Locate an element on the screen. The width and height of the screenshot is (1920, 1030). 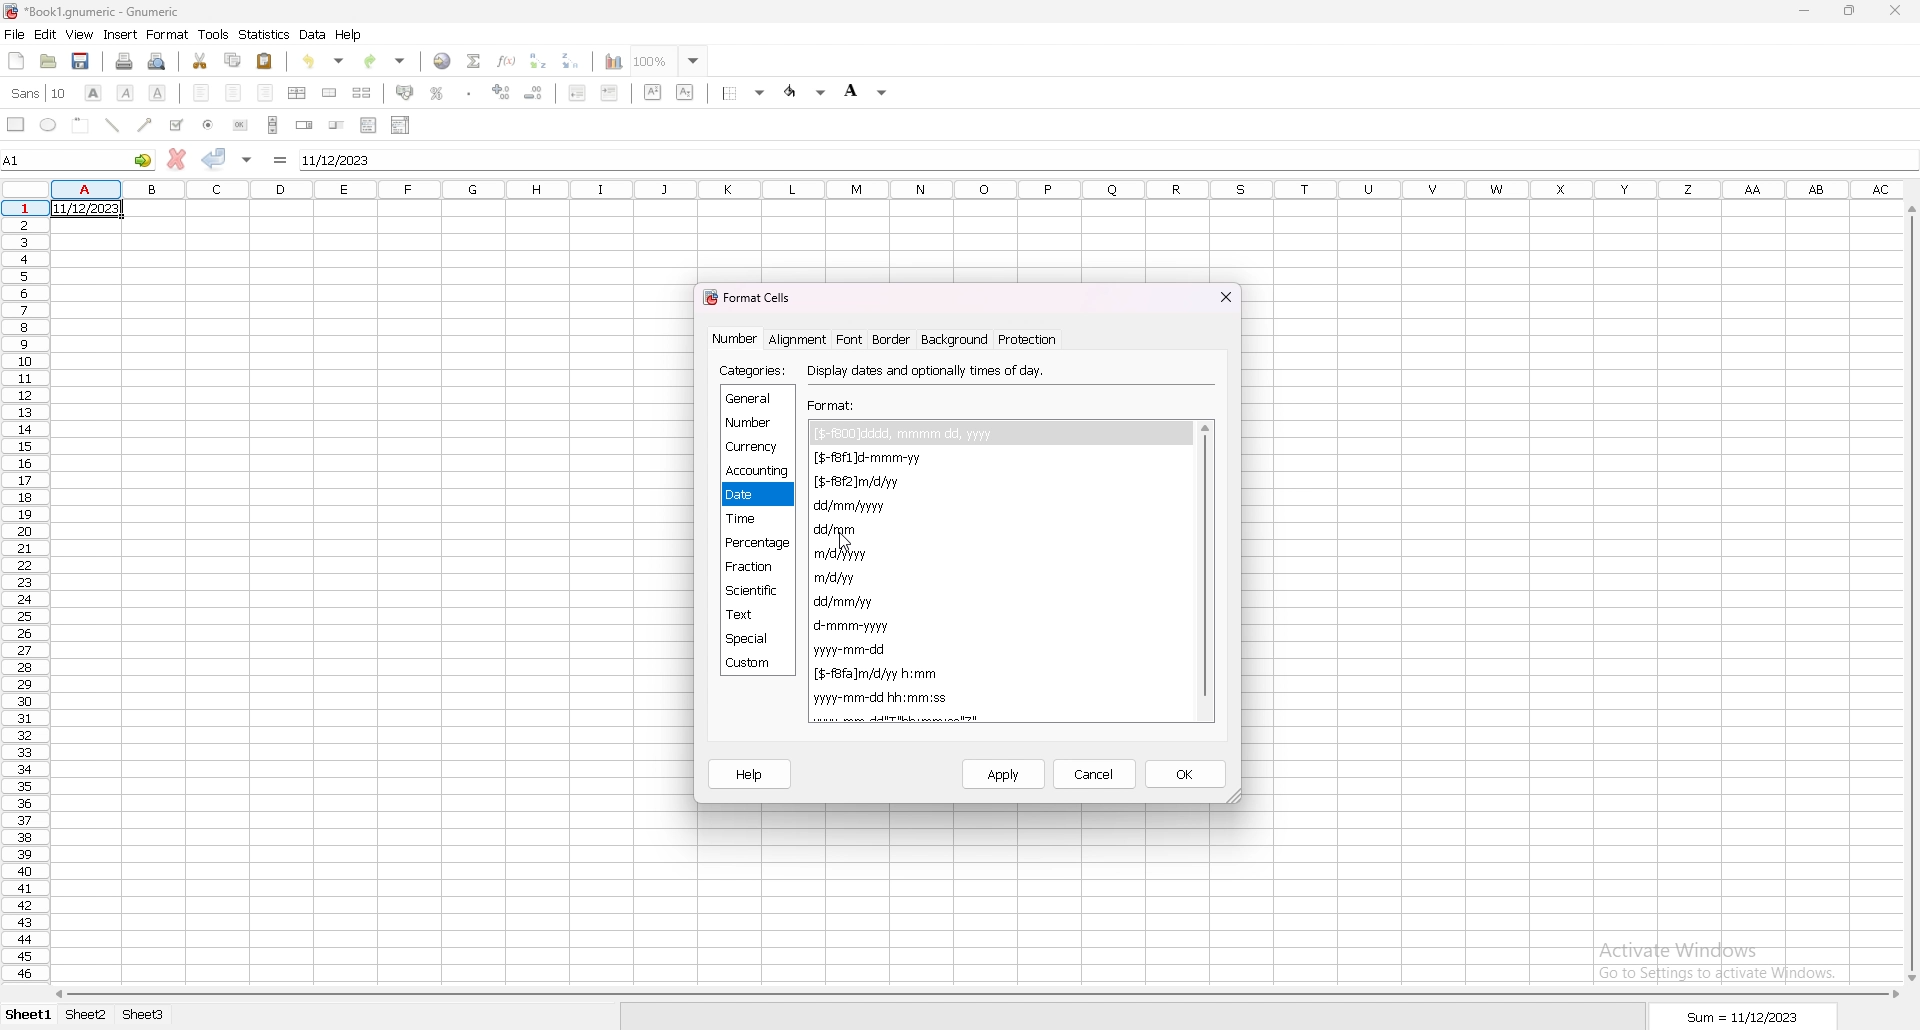
foreground is located at coordinates (806, 92).